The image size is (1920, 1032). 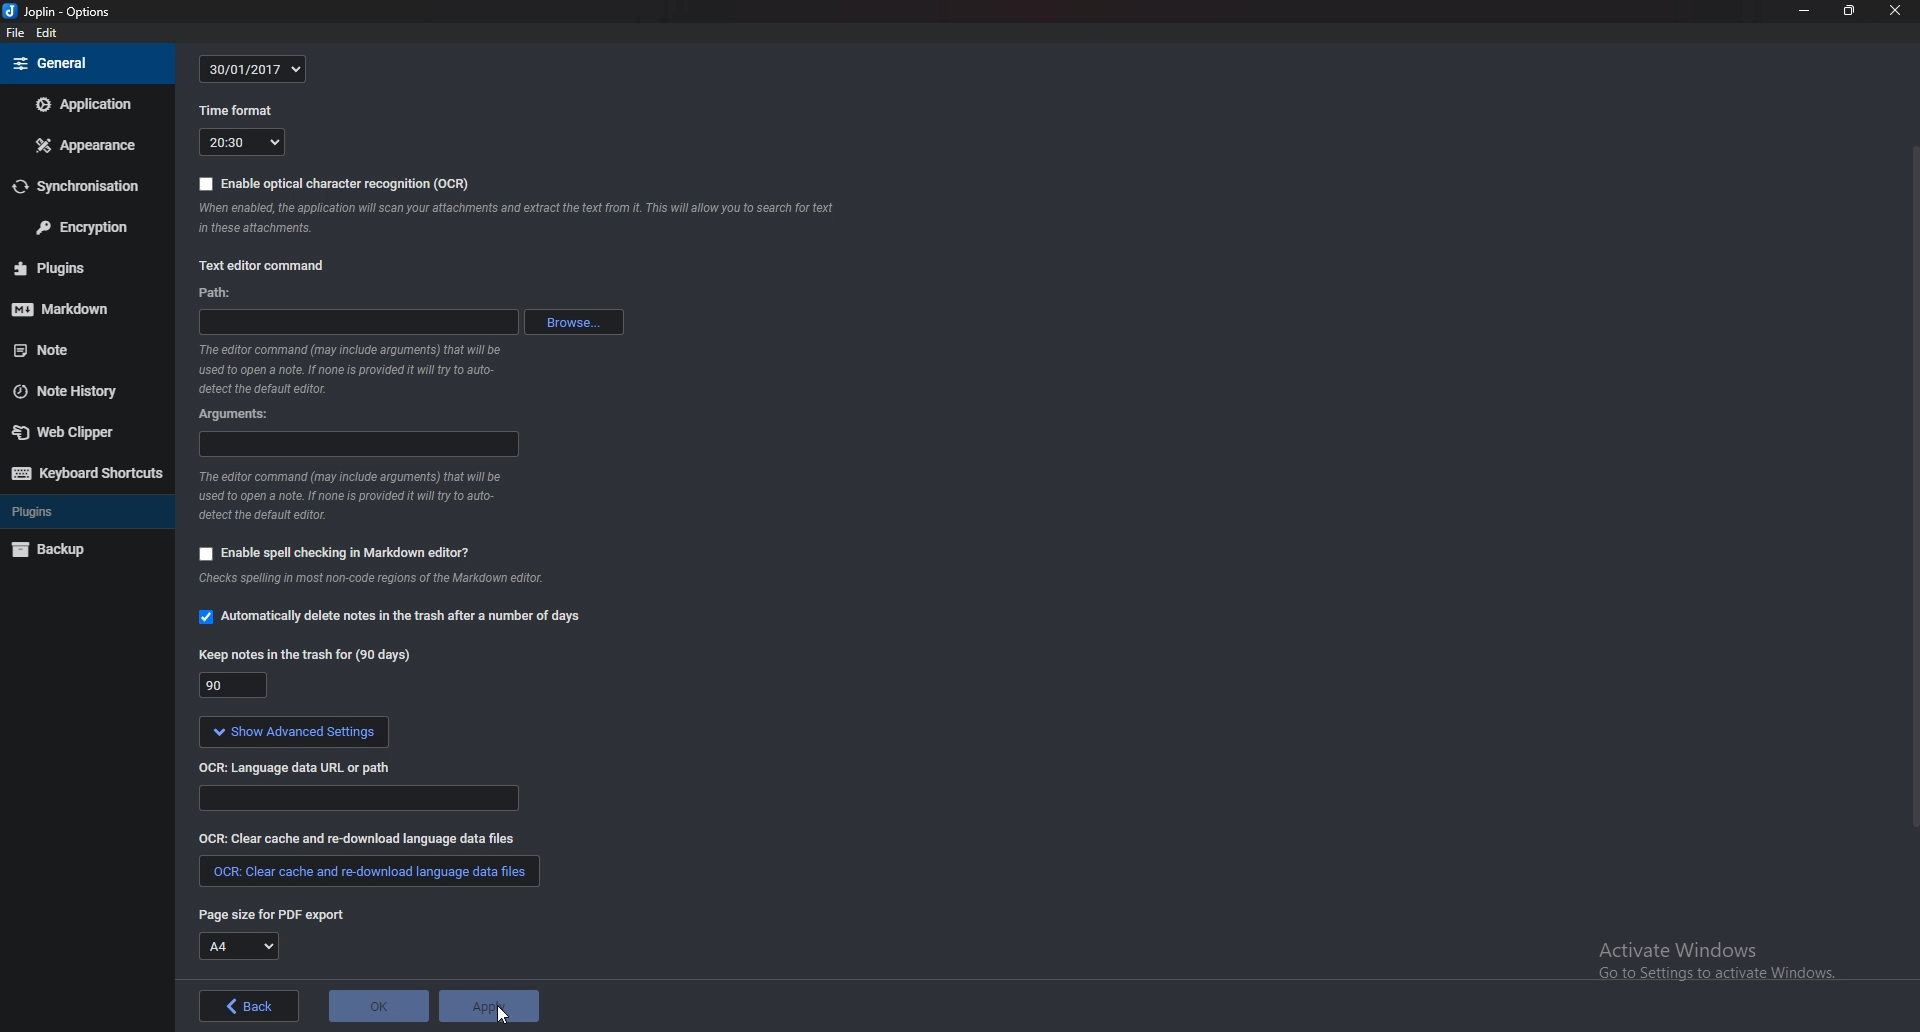 What do you see at coordinates (233, 688) in the screenshot?
I see `90 days` at bounding box center [233, 688].